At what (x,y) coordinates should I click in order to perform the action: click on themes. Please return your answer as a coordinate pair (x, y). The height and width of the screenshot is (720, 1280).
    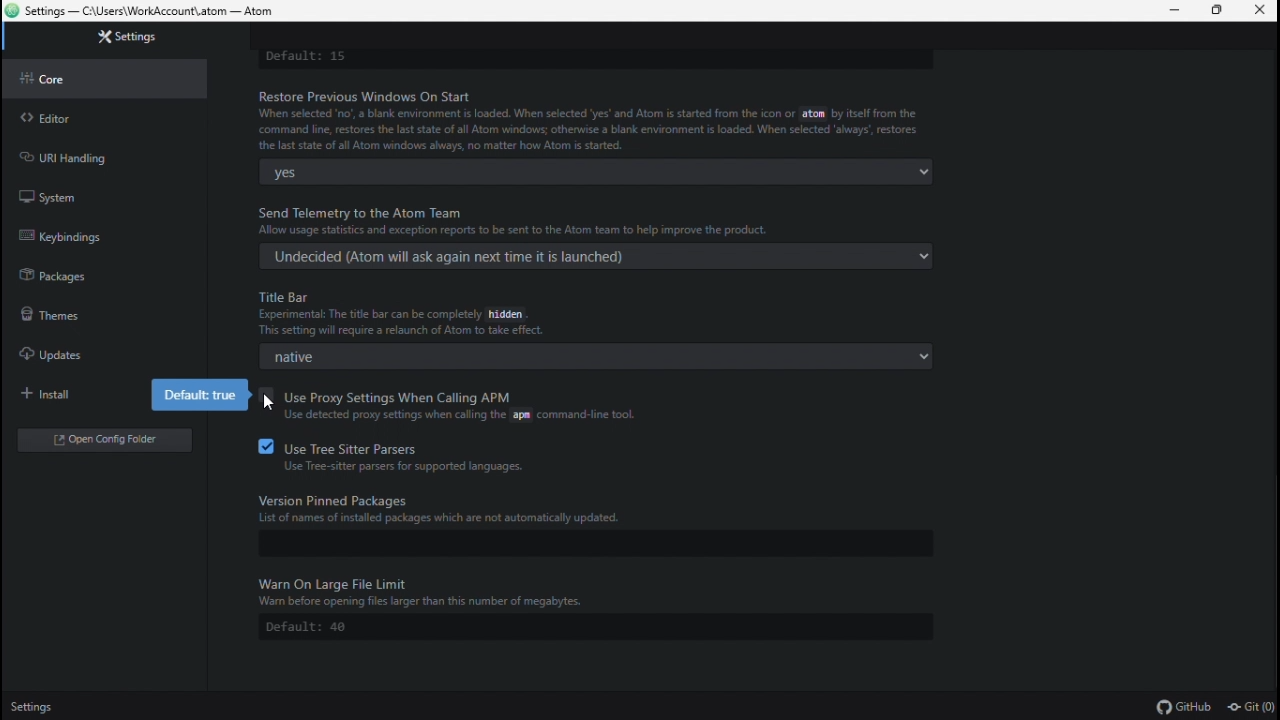
    Looking at the image, I should click on (83, 316).